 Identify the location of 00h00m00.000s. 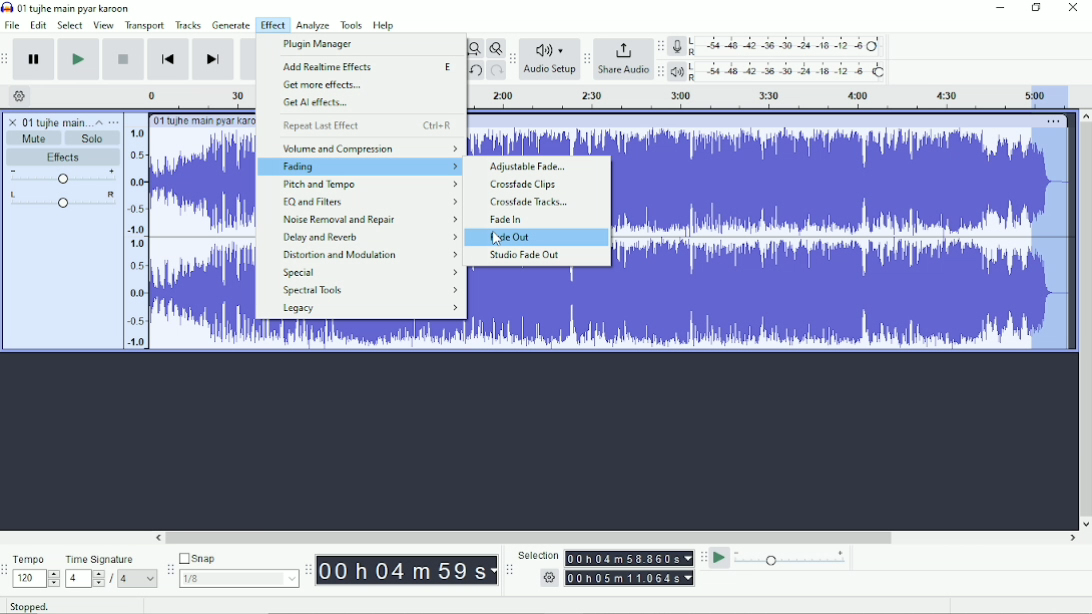
(630, 559).